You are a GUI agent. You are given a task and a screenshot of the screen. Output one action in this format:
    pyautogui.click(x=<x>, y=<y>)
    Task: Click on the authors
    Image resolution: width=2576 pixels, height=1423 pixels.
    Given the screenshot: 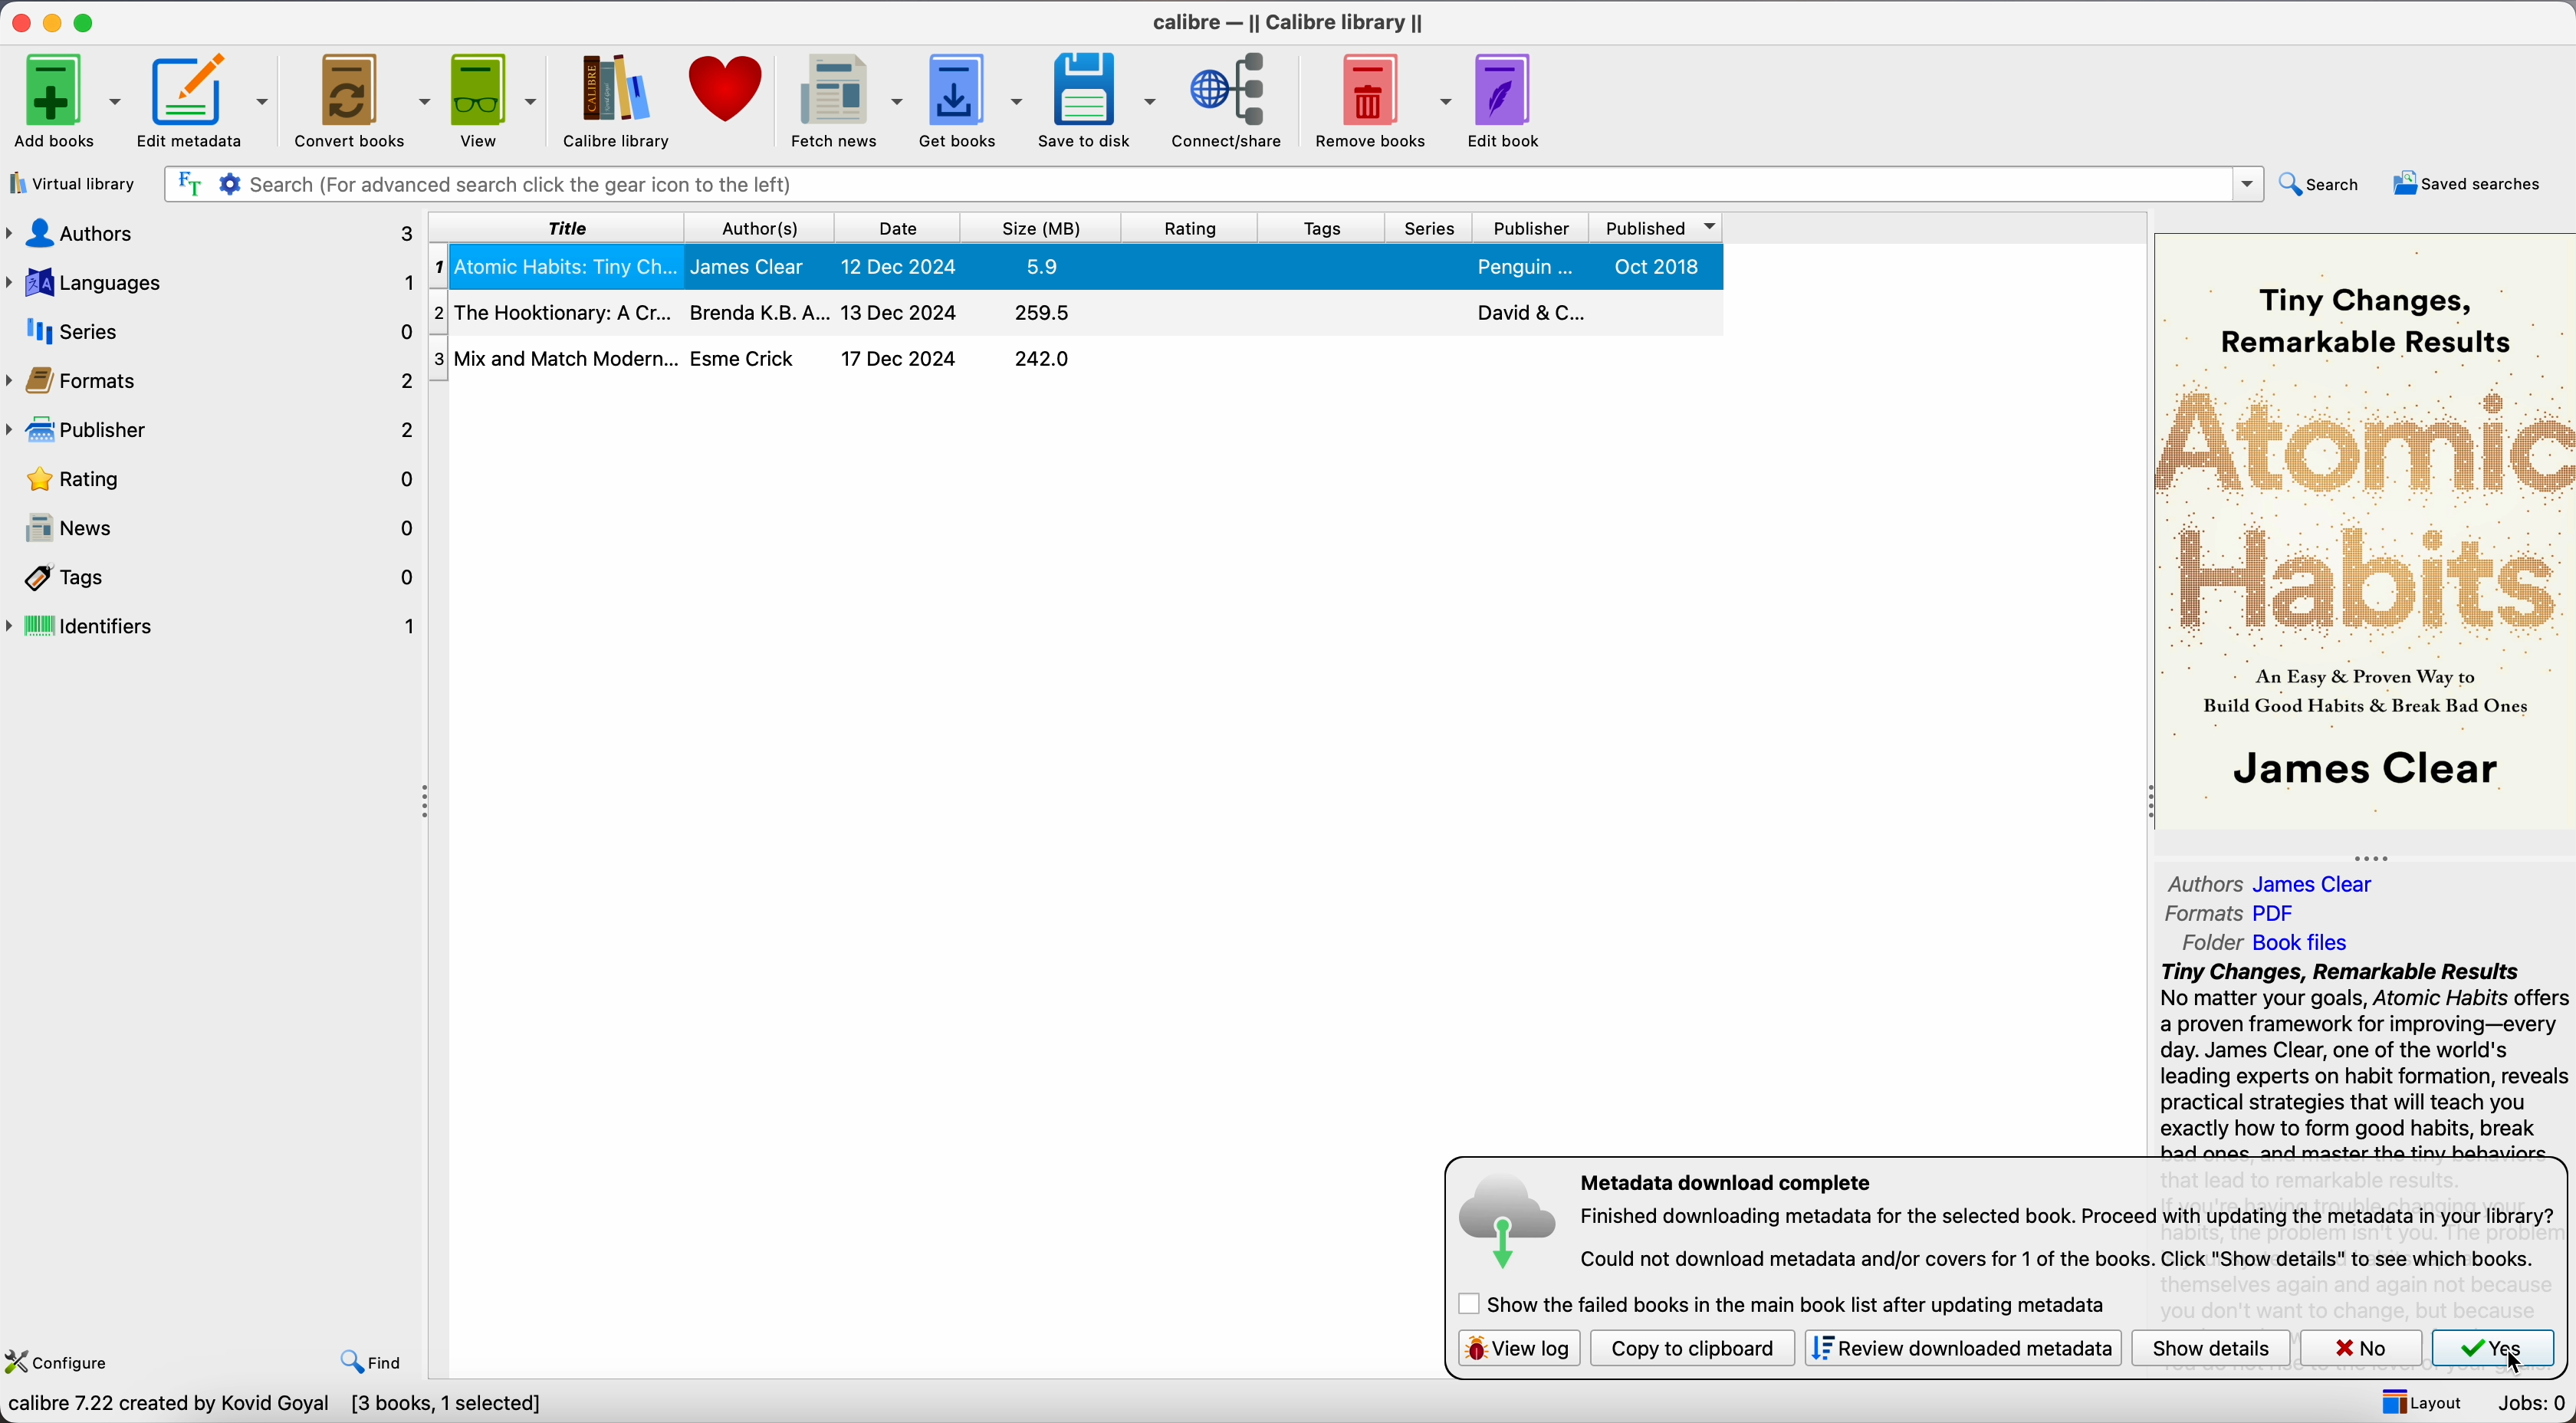 What is the action you would take?
    pyautogui.click(x=213, y=232)
    